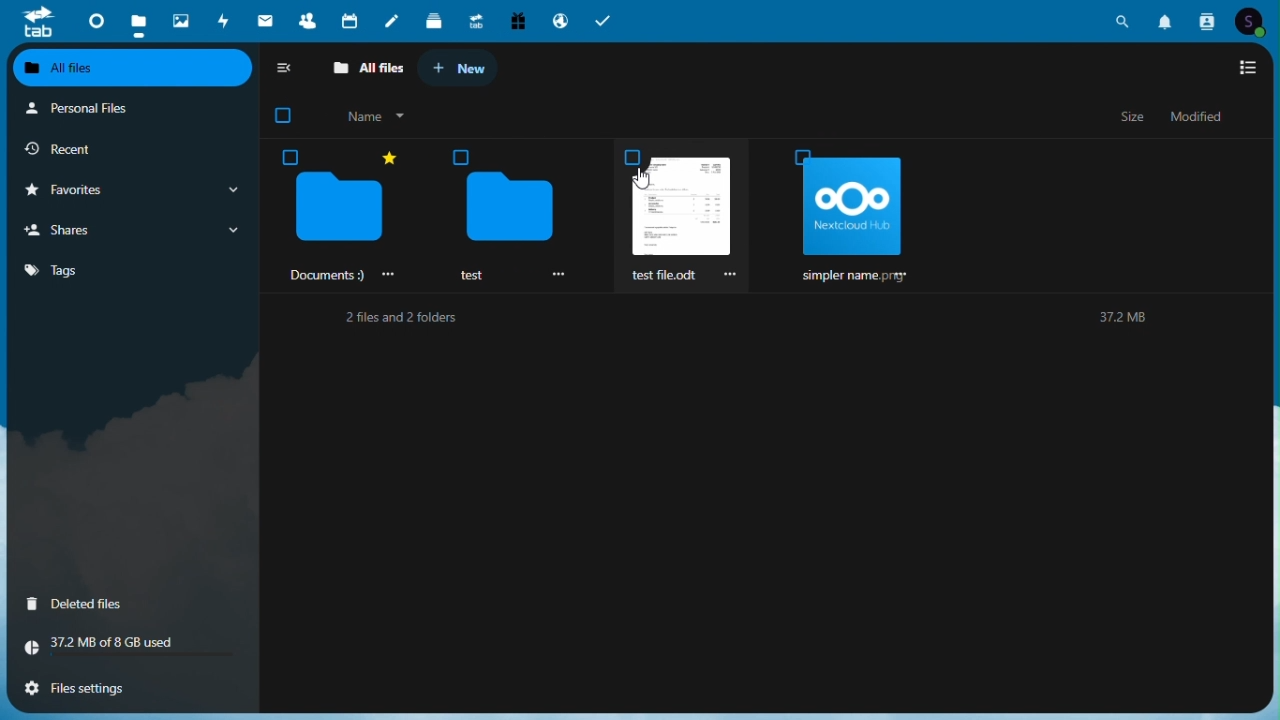 This screenshot has height=720, width=1280. I want to click on Notes , so click(395, 22).